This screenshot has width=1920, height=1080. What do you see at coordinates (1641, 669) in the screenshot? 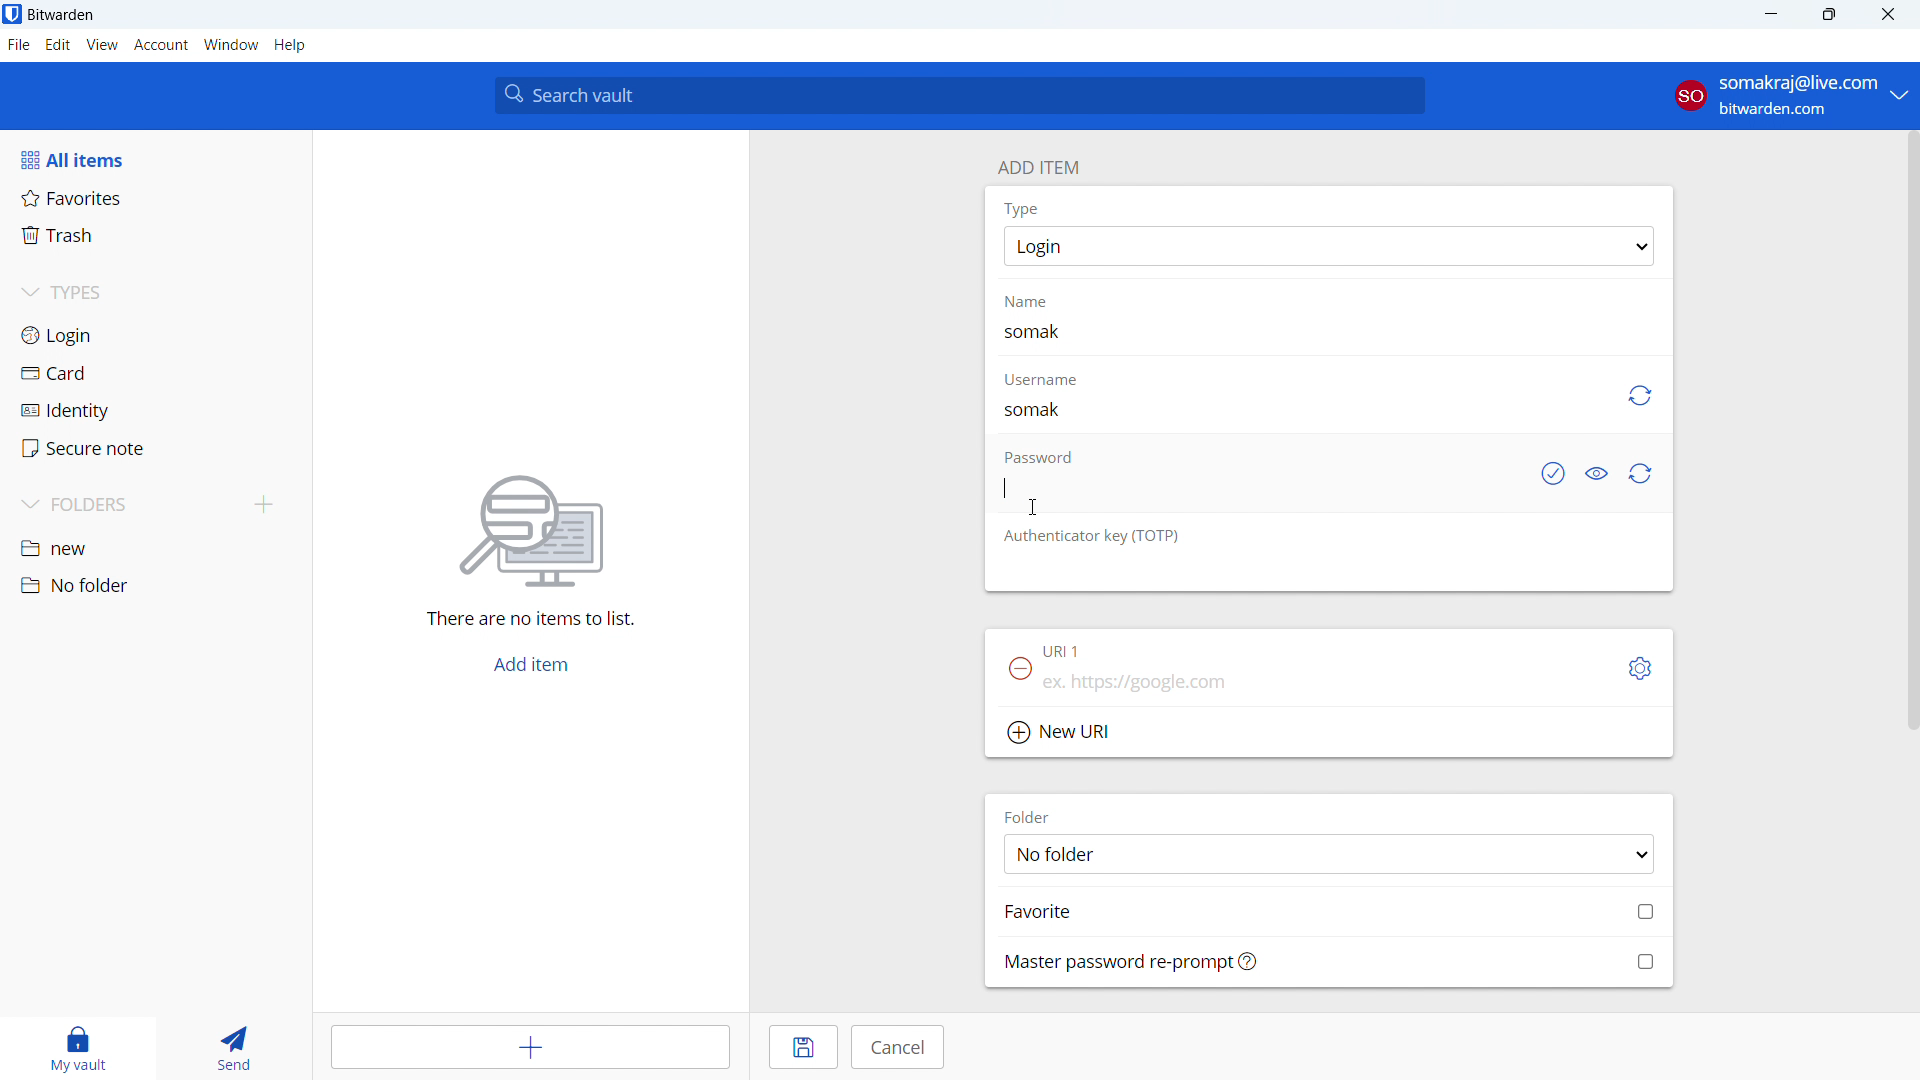
I see `toggle options` at bounding box center [1641, 669].